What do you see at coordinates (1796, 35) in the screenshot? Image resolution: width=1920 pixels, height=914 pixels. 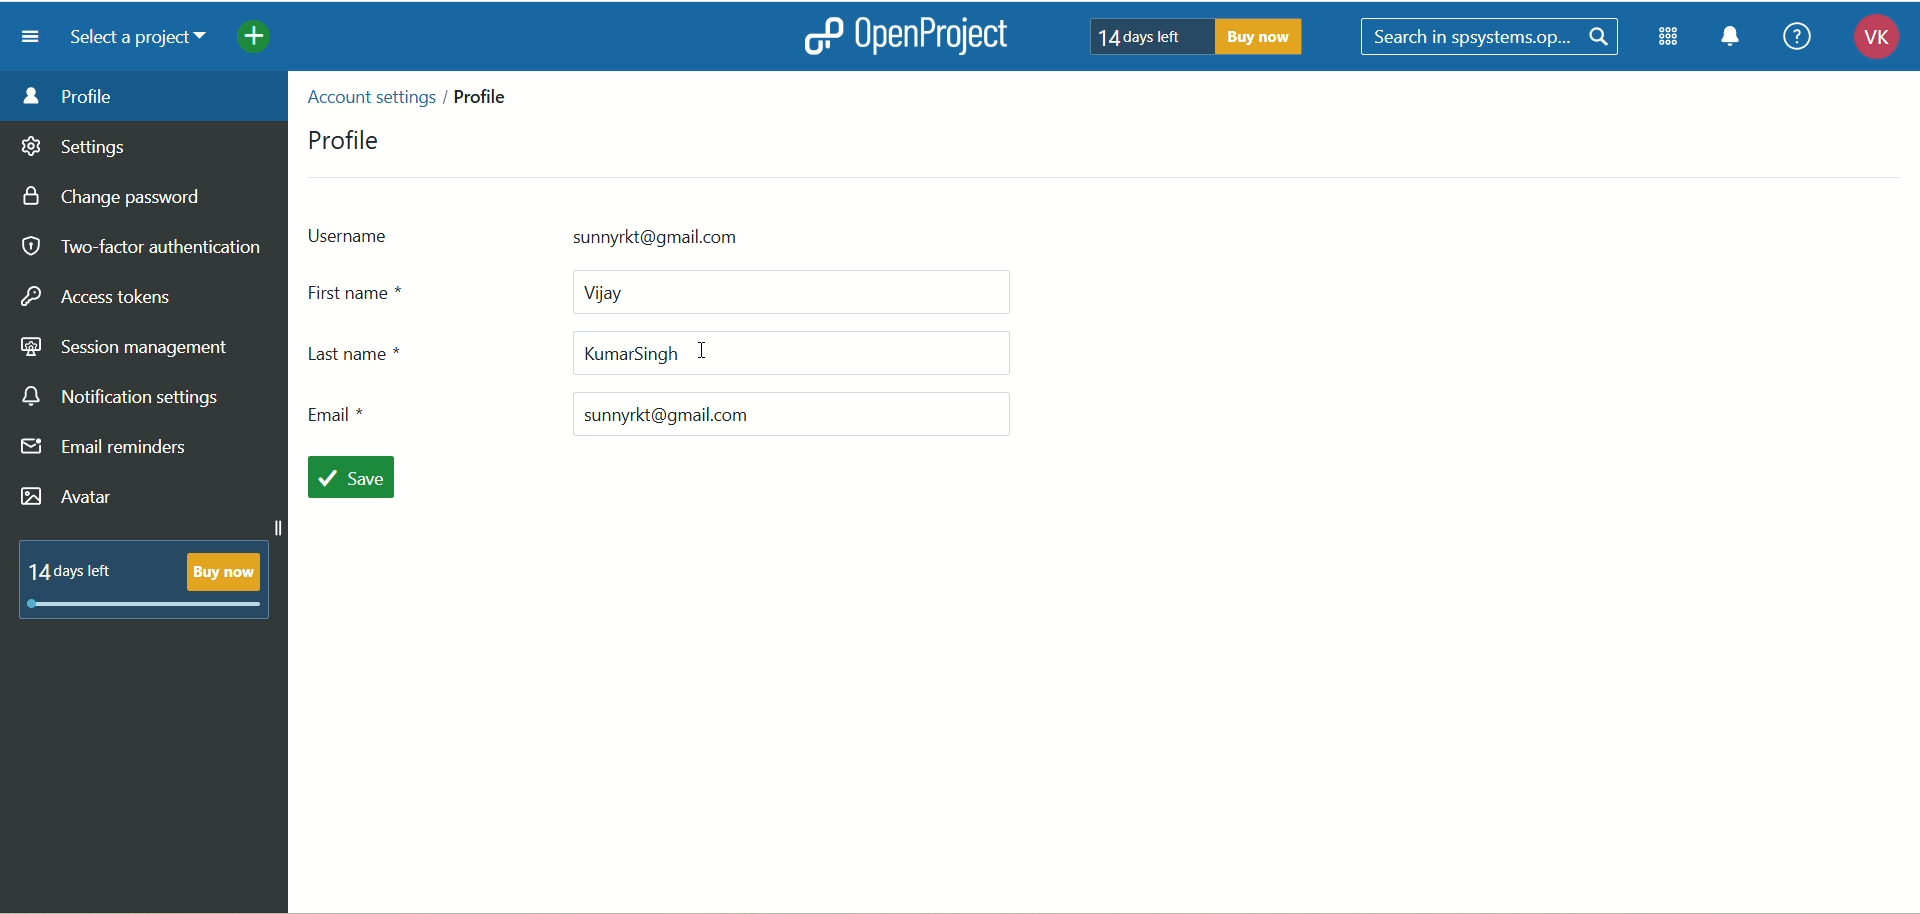 I see `help` at bounding box center [1796, 35].